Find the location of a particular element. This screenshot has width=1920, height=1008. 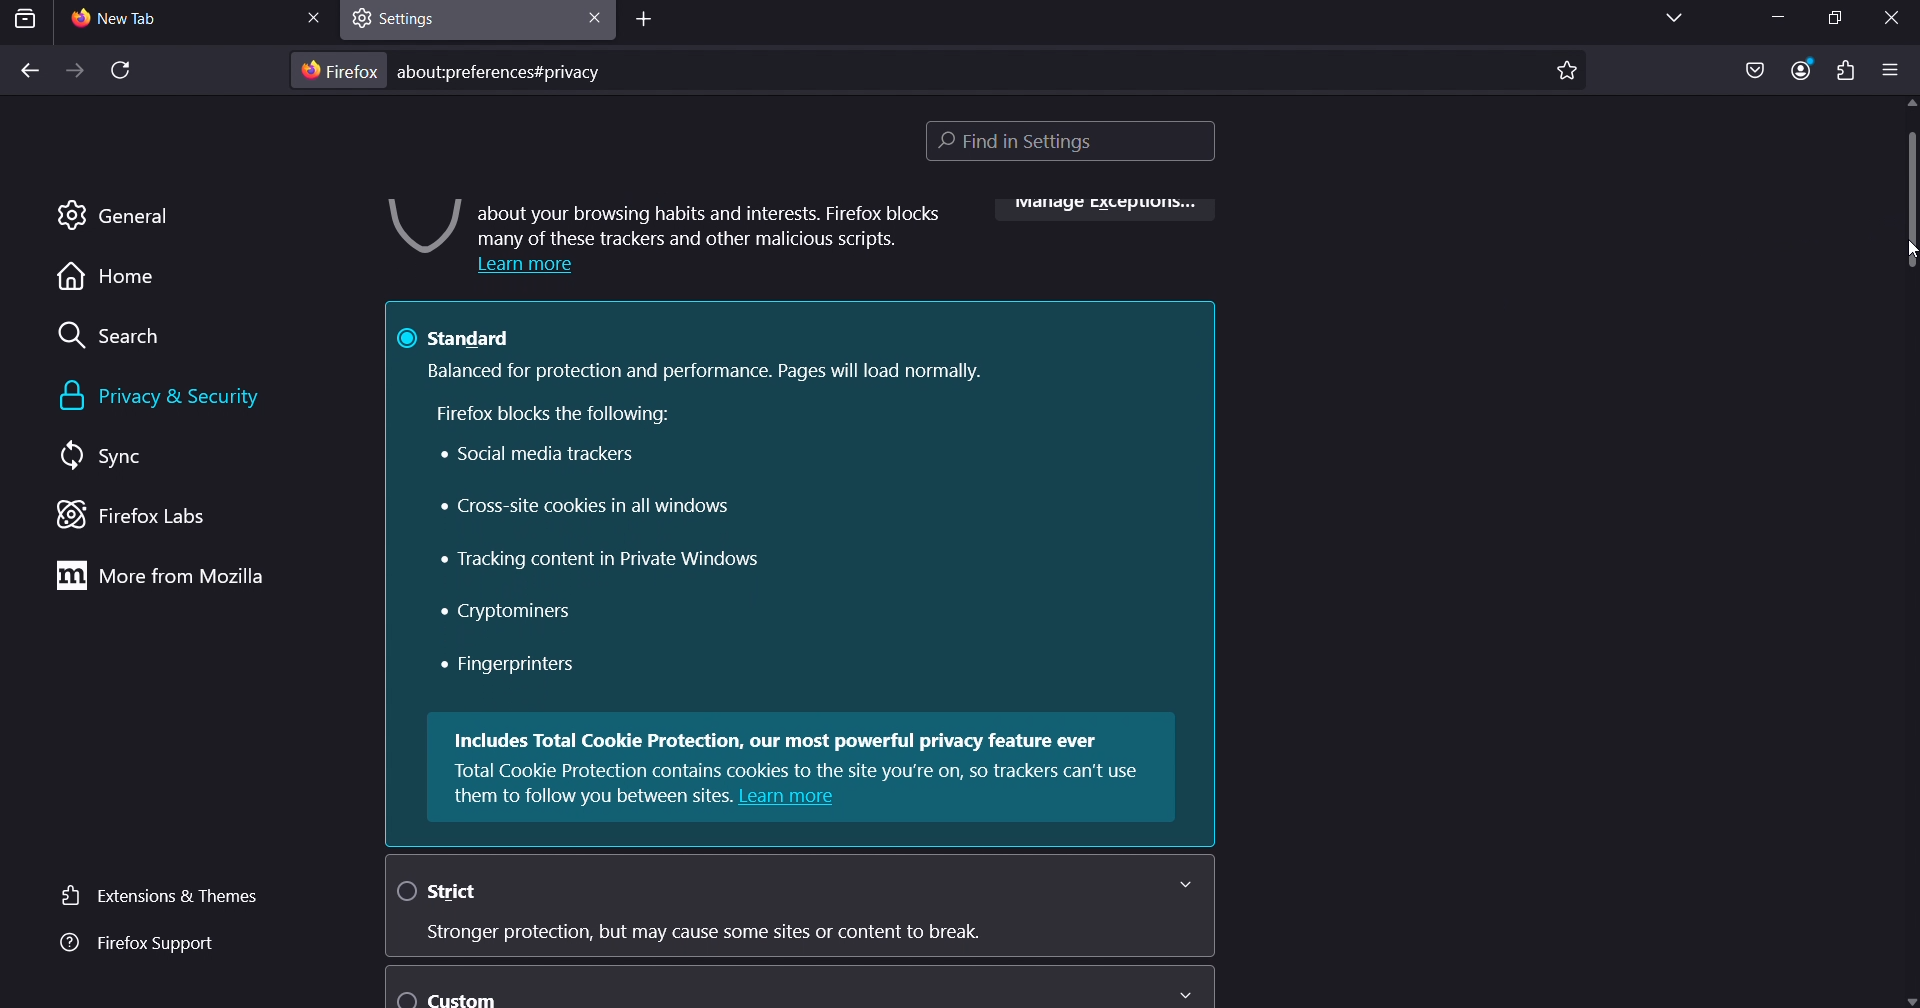

them to follow you between sites. is located at coordinates (590, 798).